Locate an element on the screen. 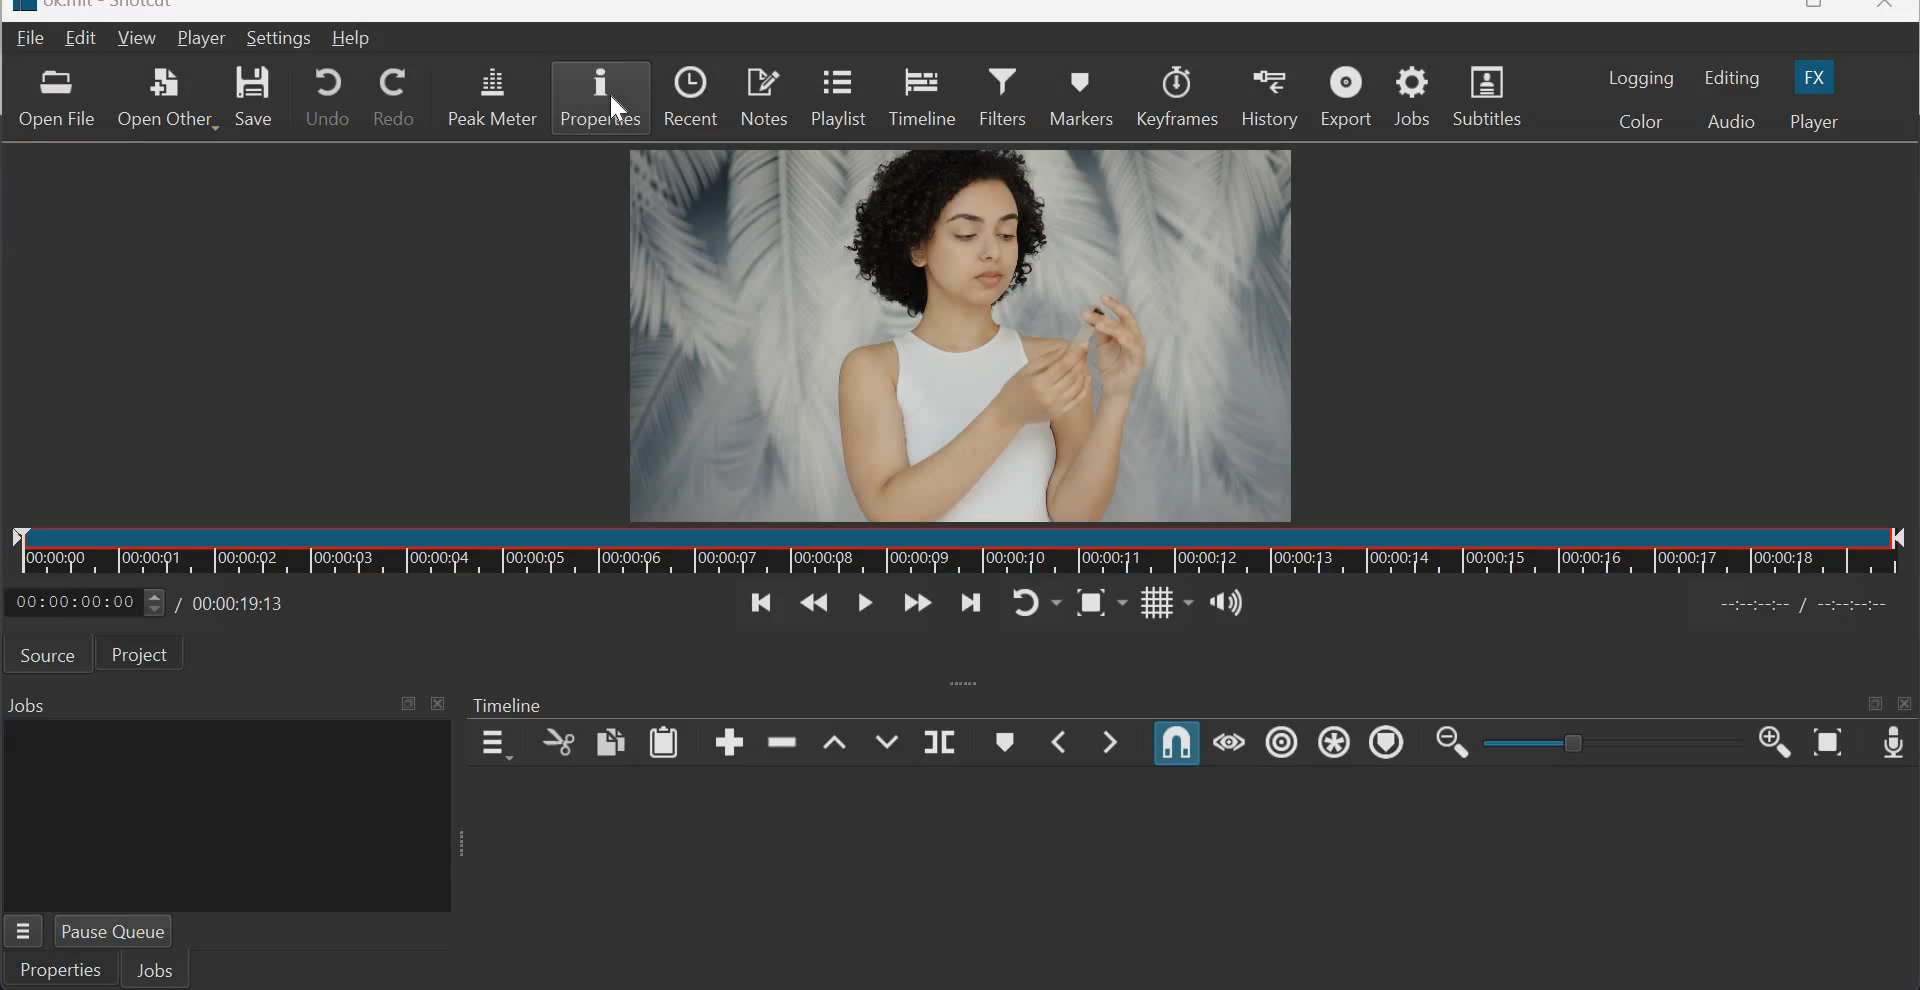 Image resolution: width=1920 pixels, height=990 pixels. settings is located at coordinates (281, 38).